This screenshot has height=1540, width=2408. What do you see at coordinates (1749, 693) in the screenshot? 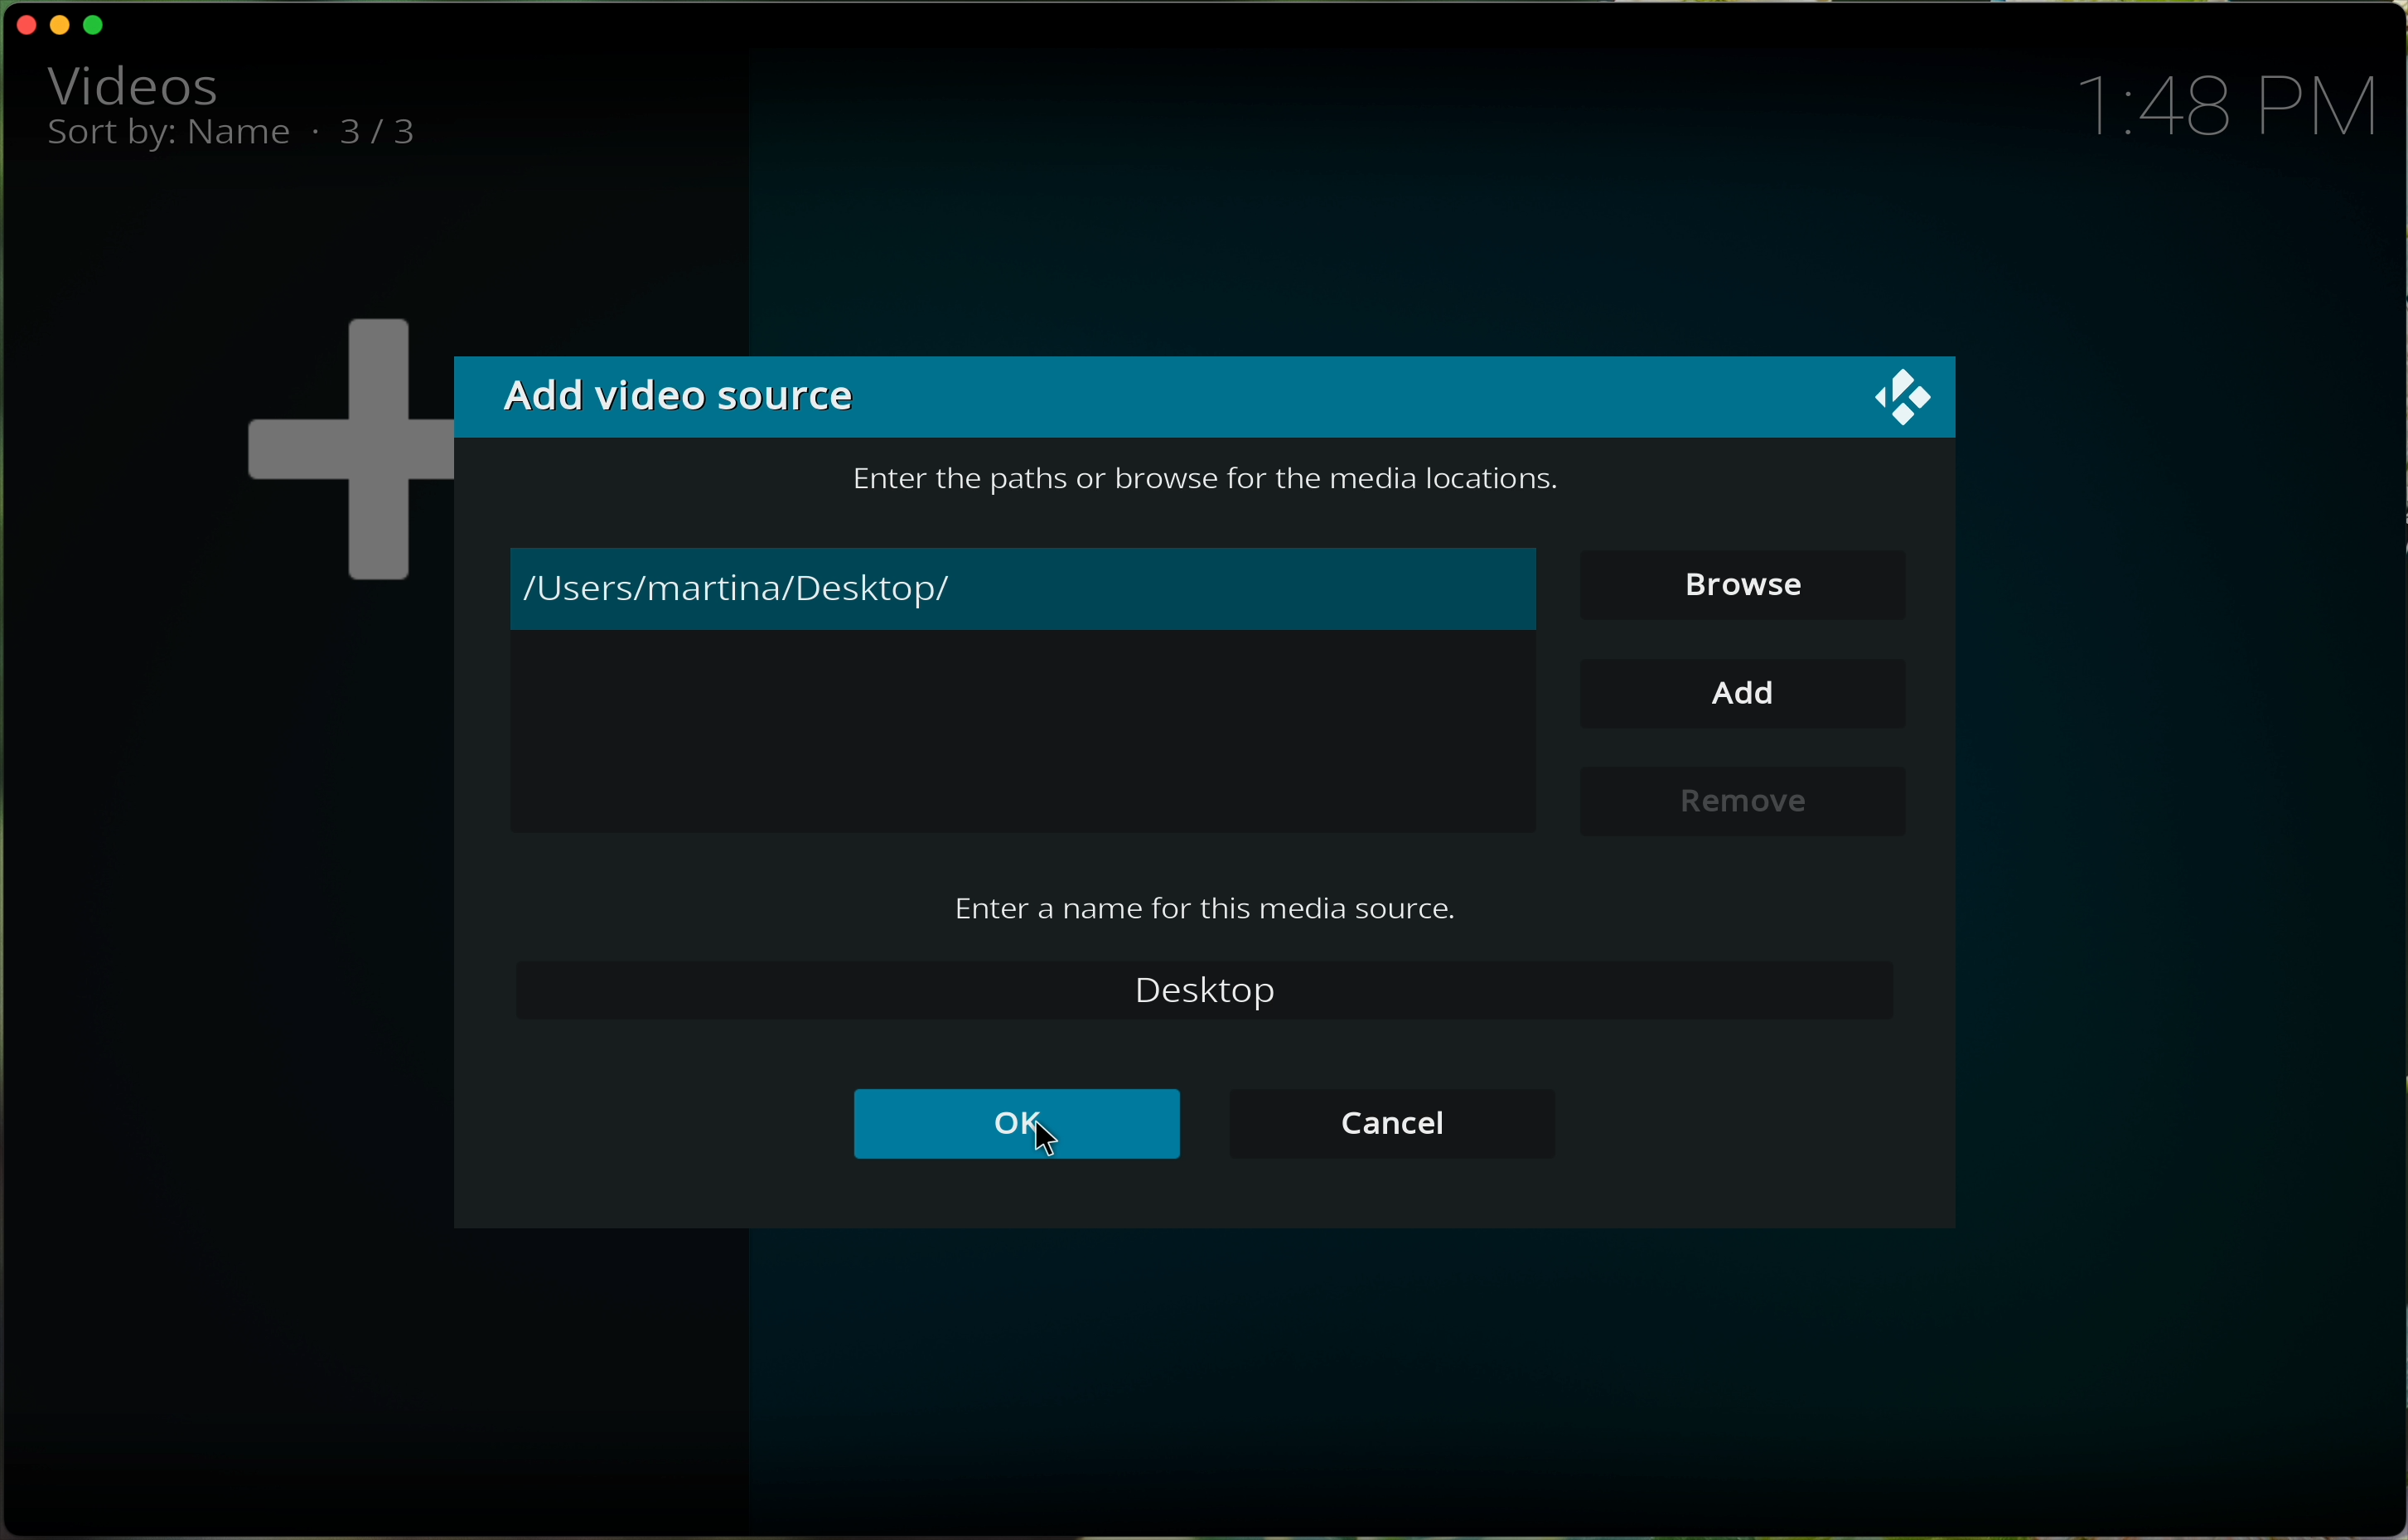
I see `add` at bounding box center [1749, 693].